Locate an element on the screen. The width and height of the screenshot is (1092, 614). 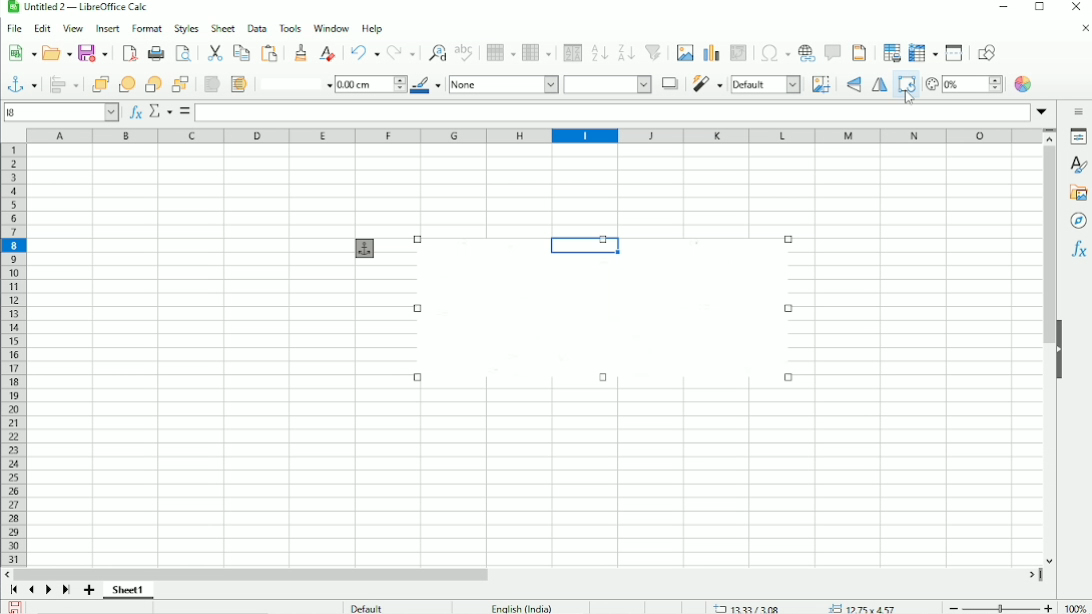
 is located at coordinates (181, 84).